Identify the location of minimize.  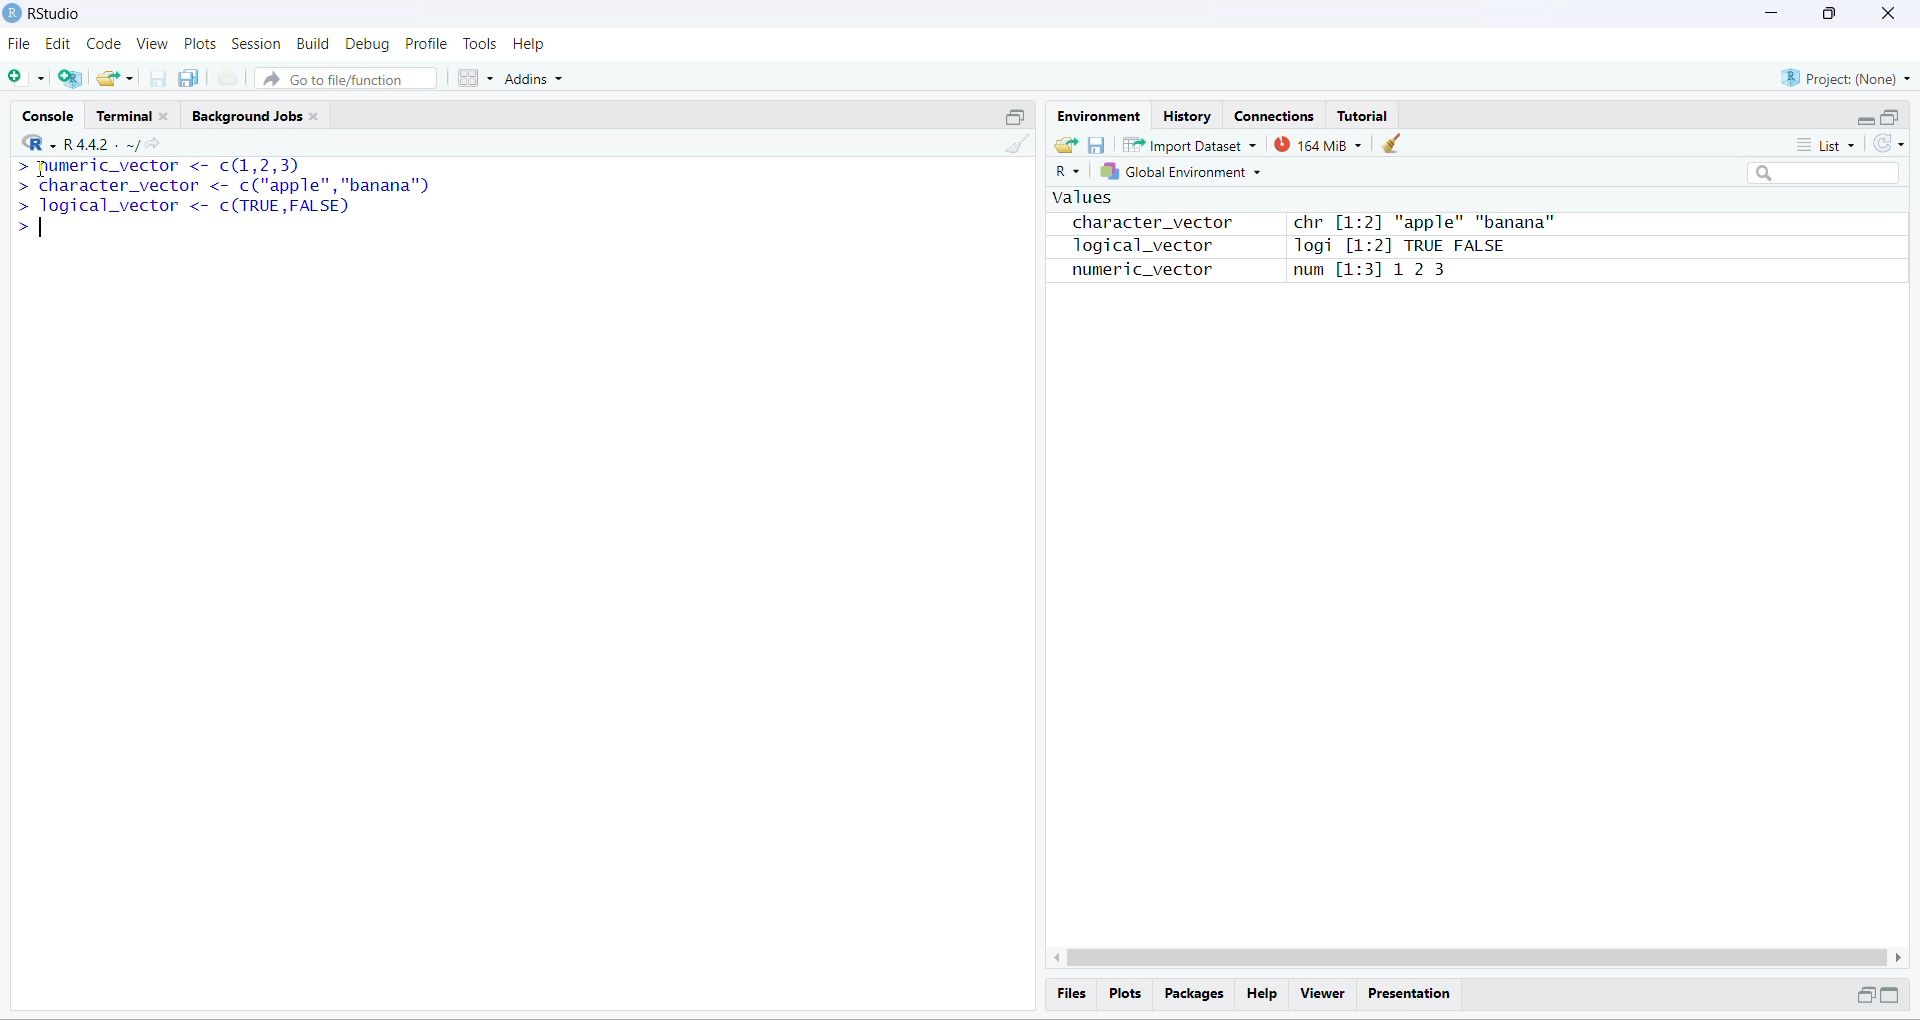
(1866, 122).